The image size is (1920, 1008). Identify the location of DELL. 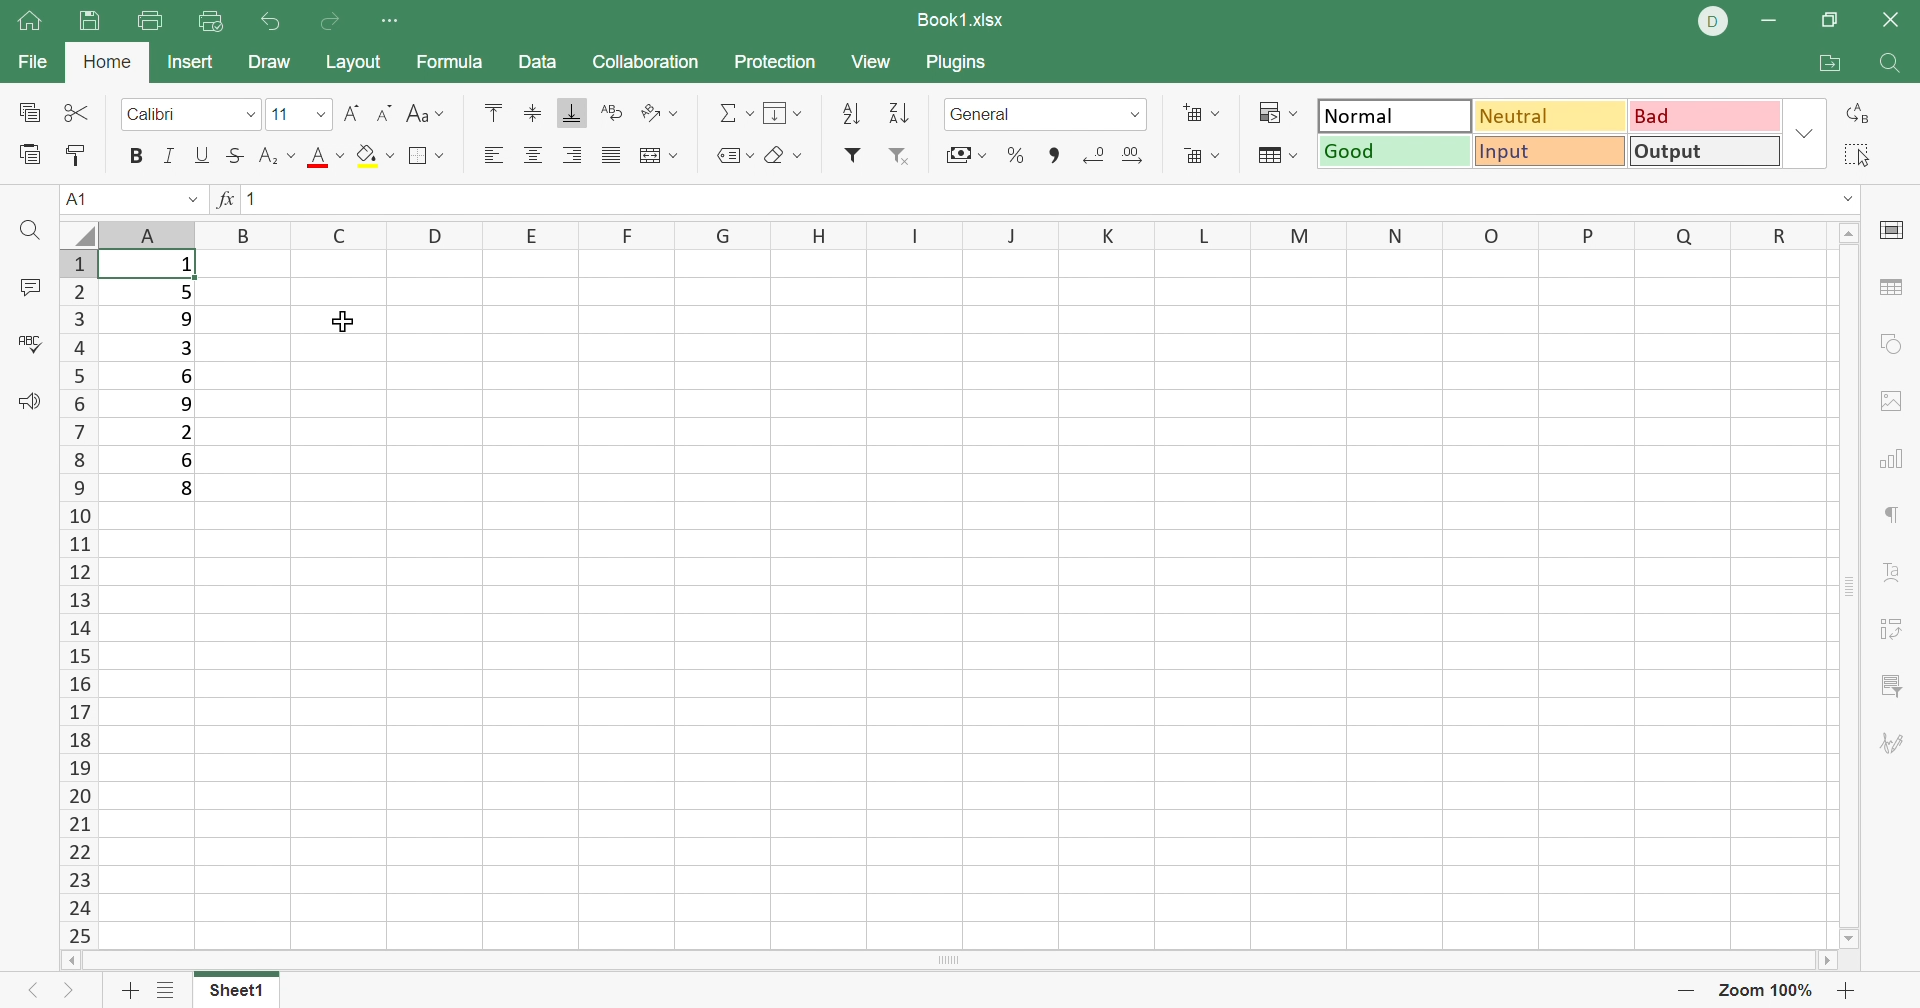
(1711, 22).